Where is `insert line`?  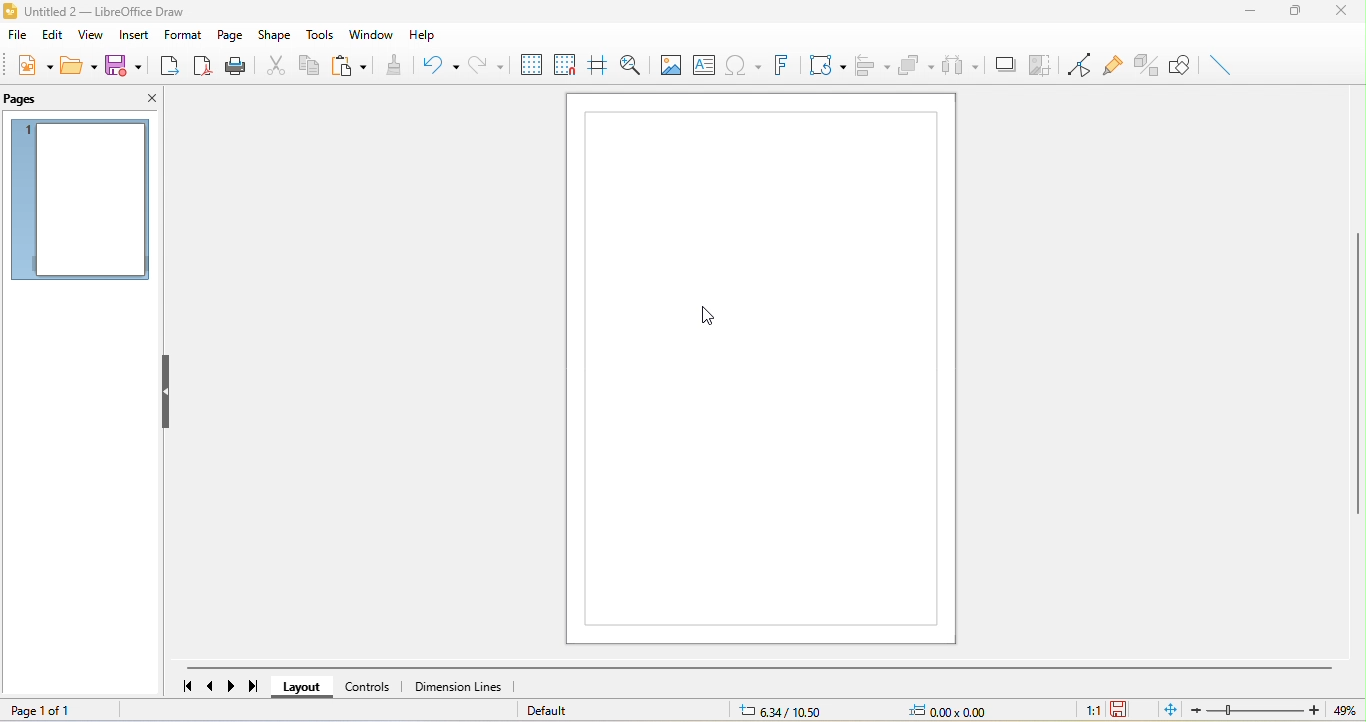 insert line is located at coordinates (1220, 64).